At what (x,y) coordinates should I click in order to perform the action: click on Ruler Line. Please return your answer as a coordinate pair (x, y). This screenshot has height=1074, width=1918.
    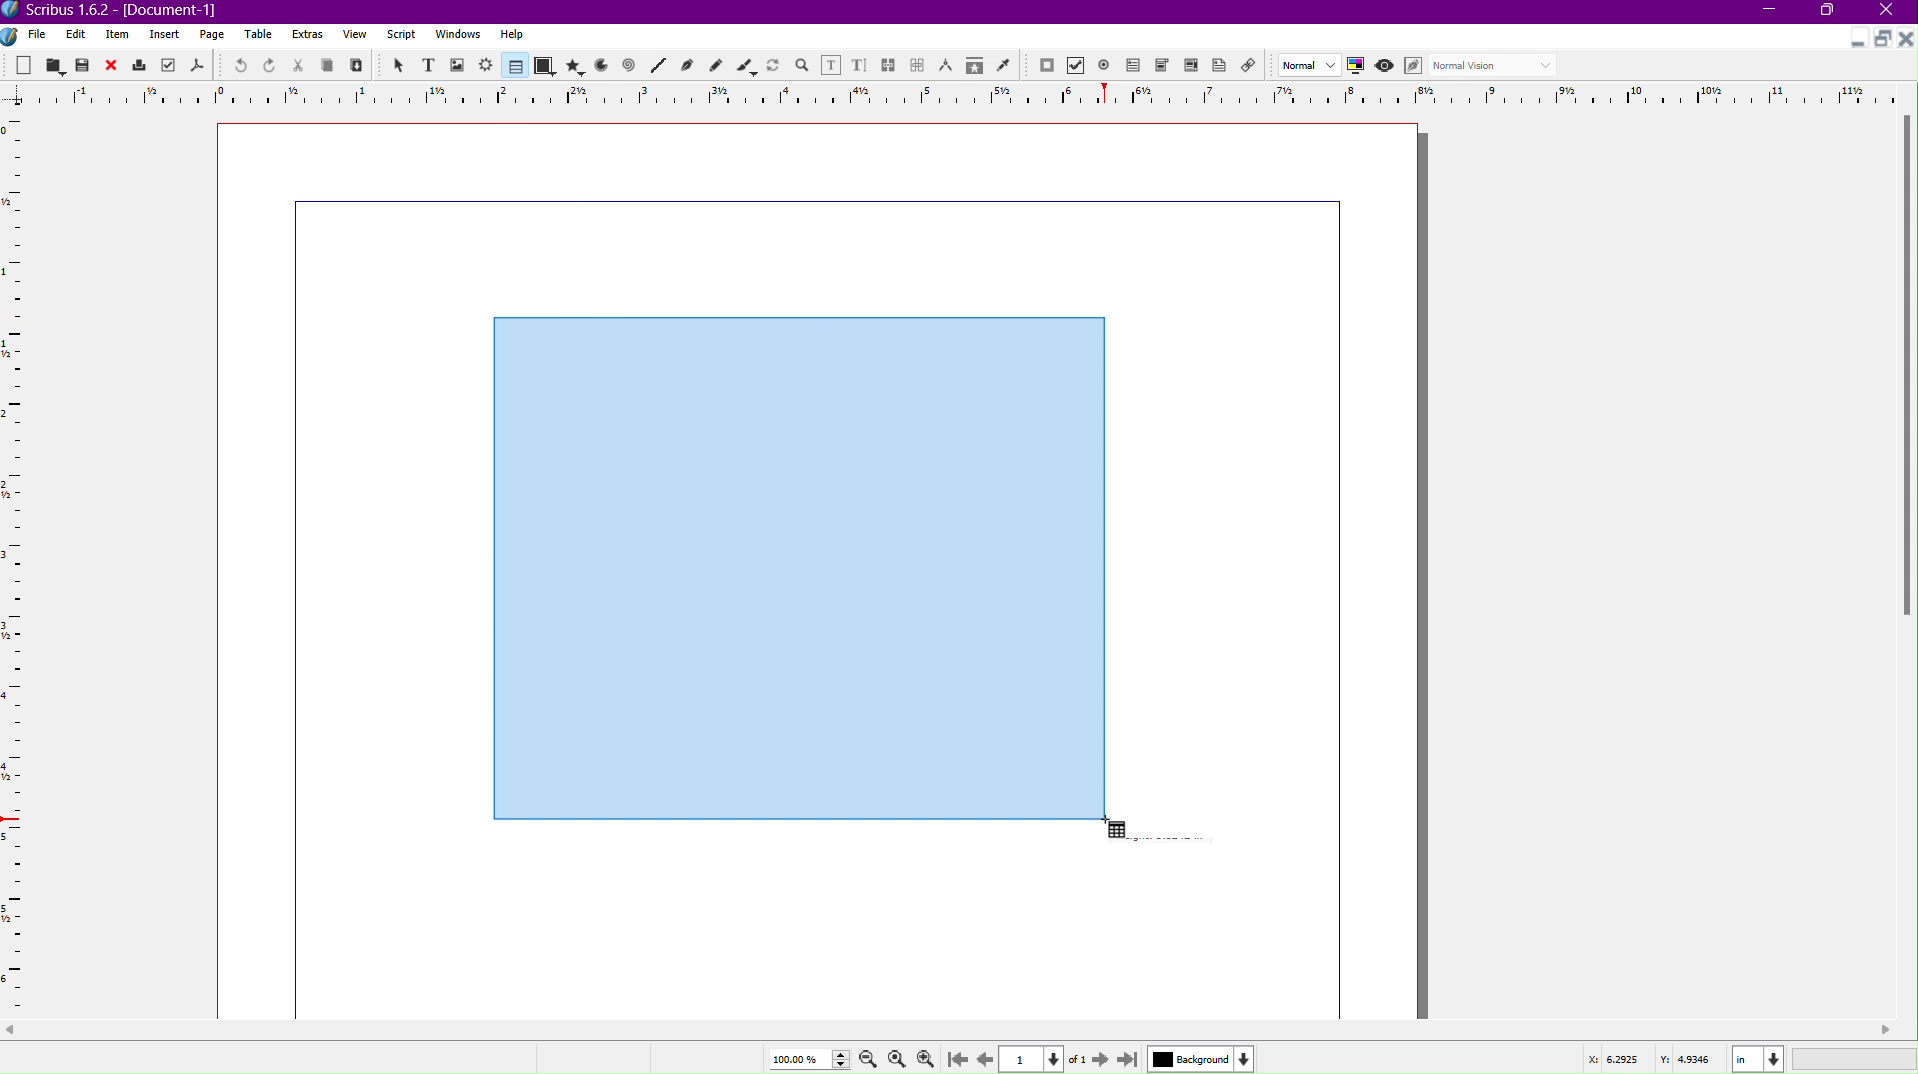
    Looking at the image, I should click on (22, 564).